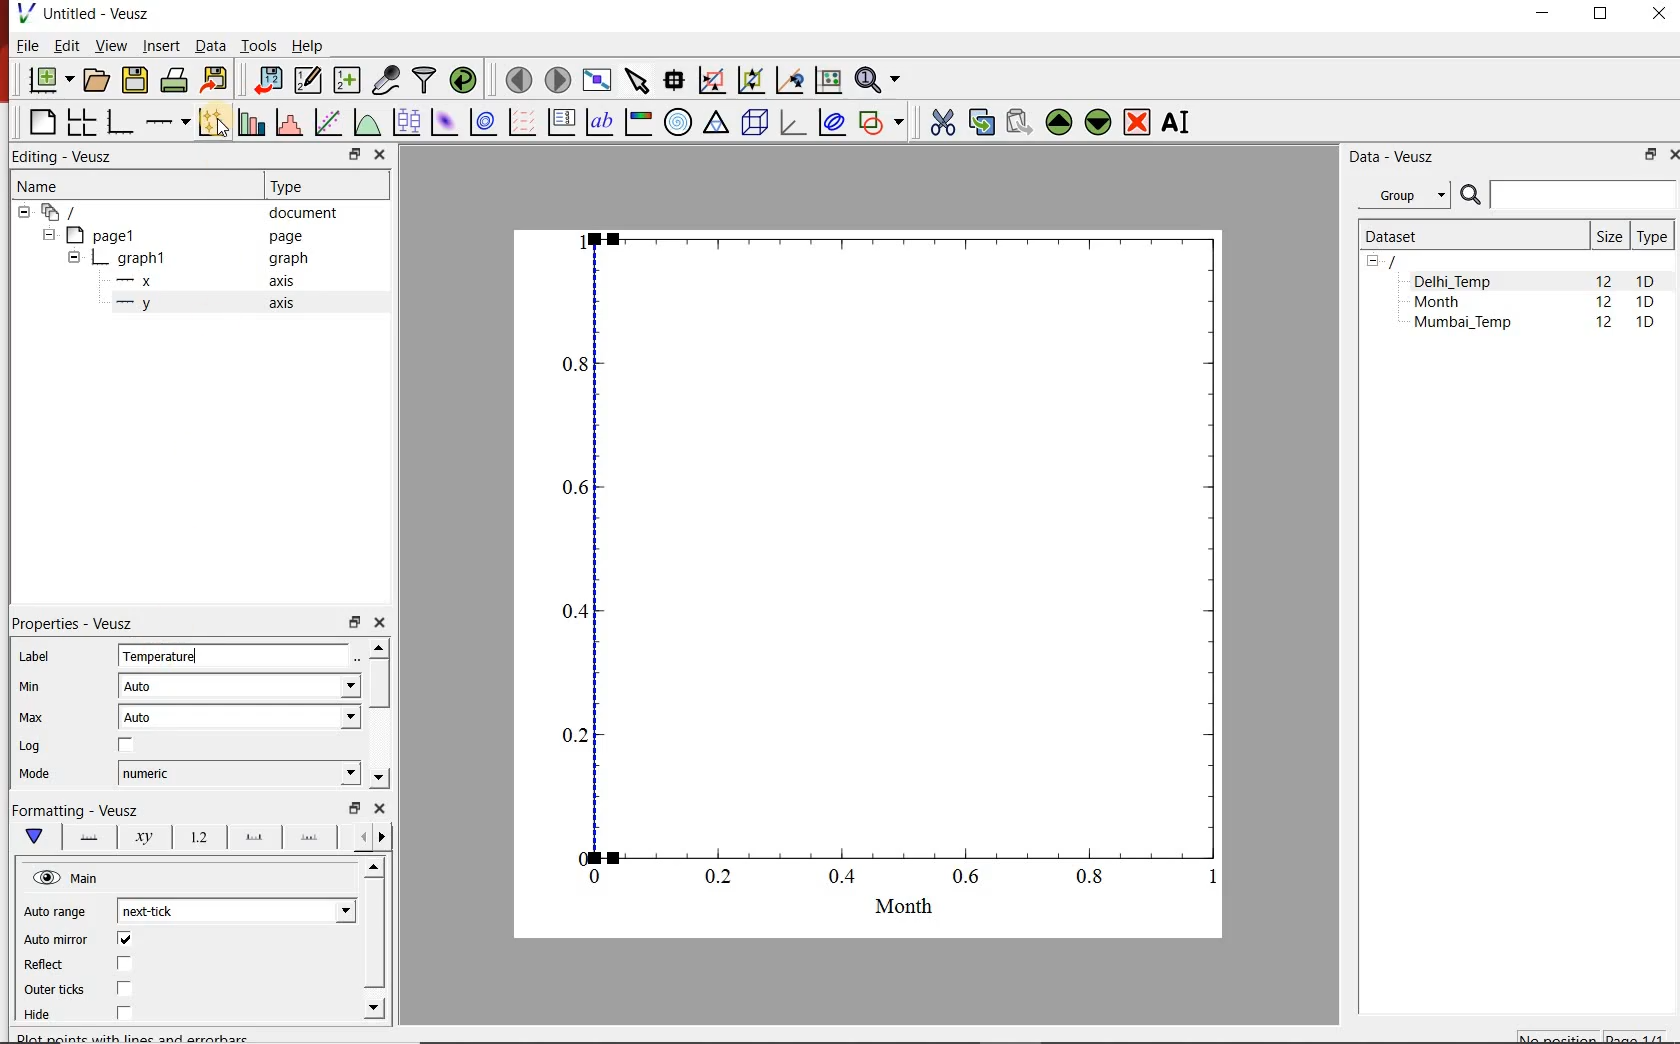  I want to click on Main, so click(68, 878).